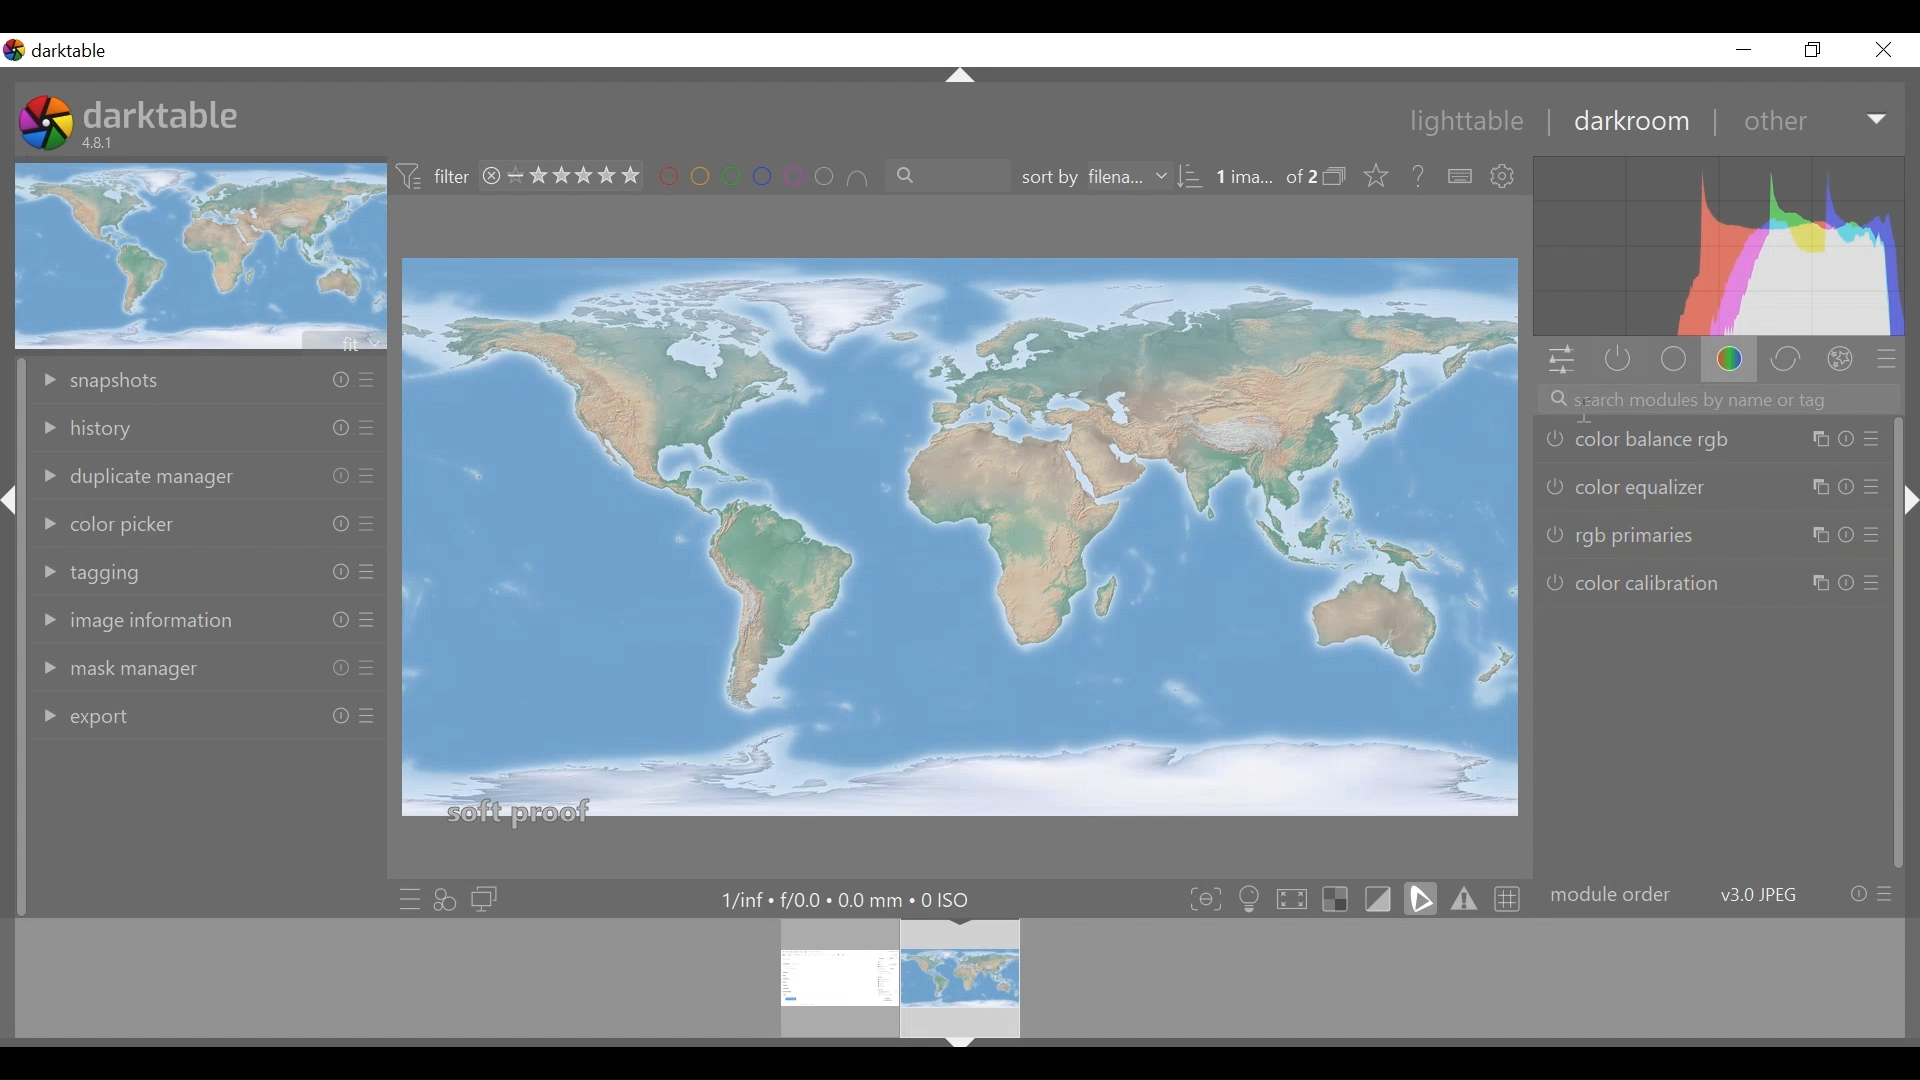  What do you see at coordinates (960, 1048) in the screenshot?
I see `` at bounding box center [960, 1048].